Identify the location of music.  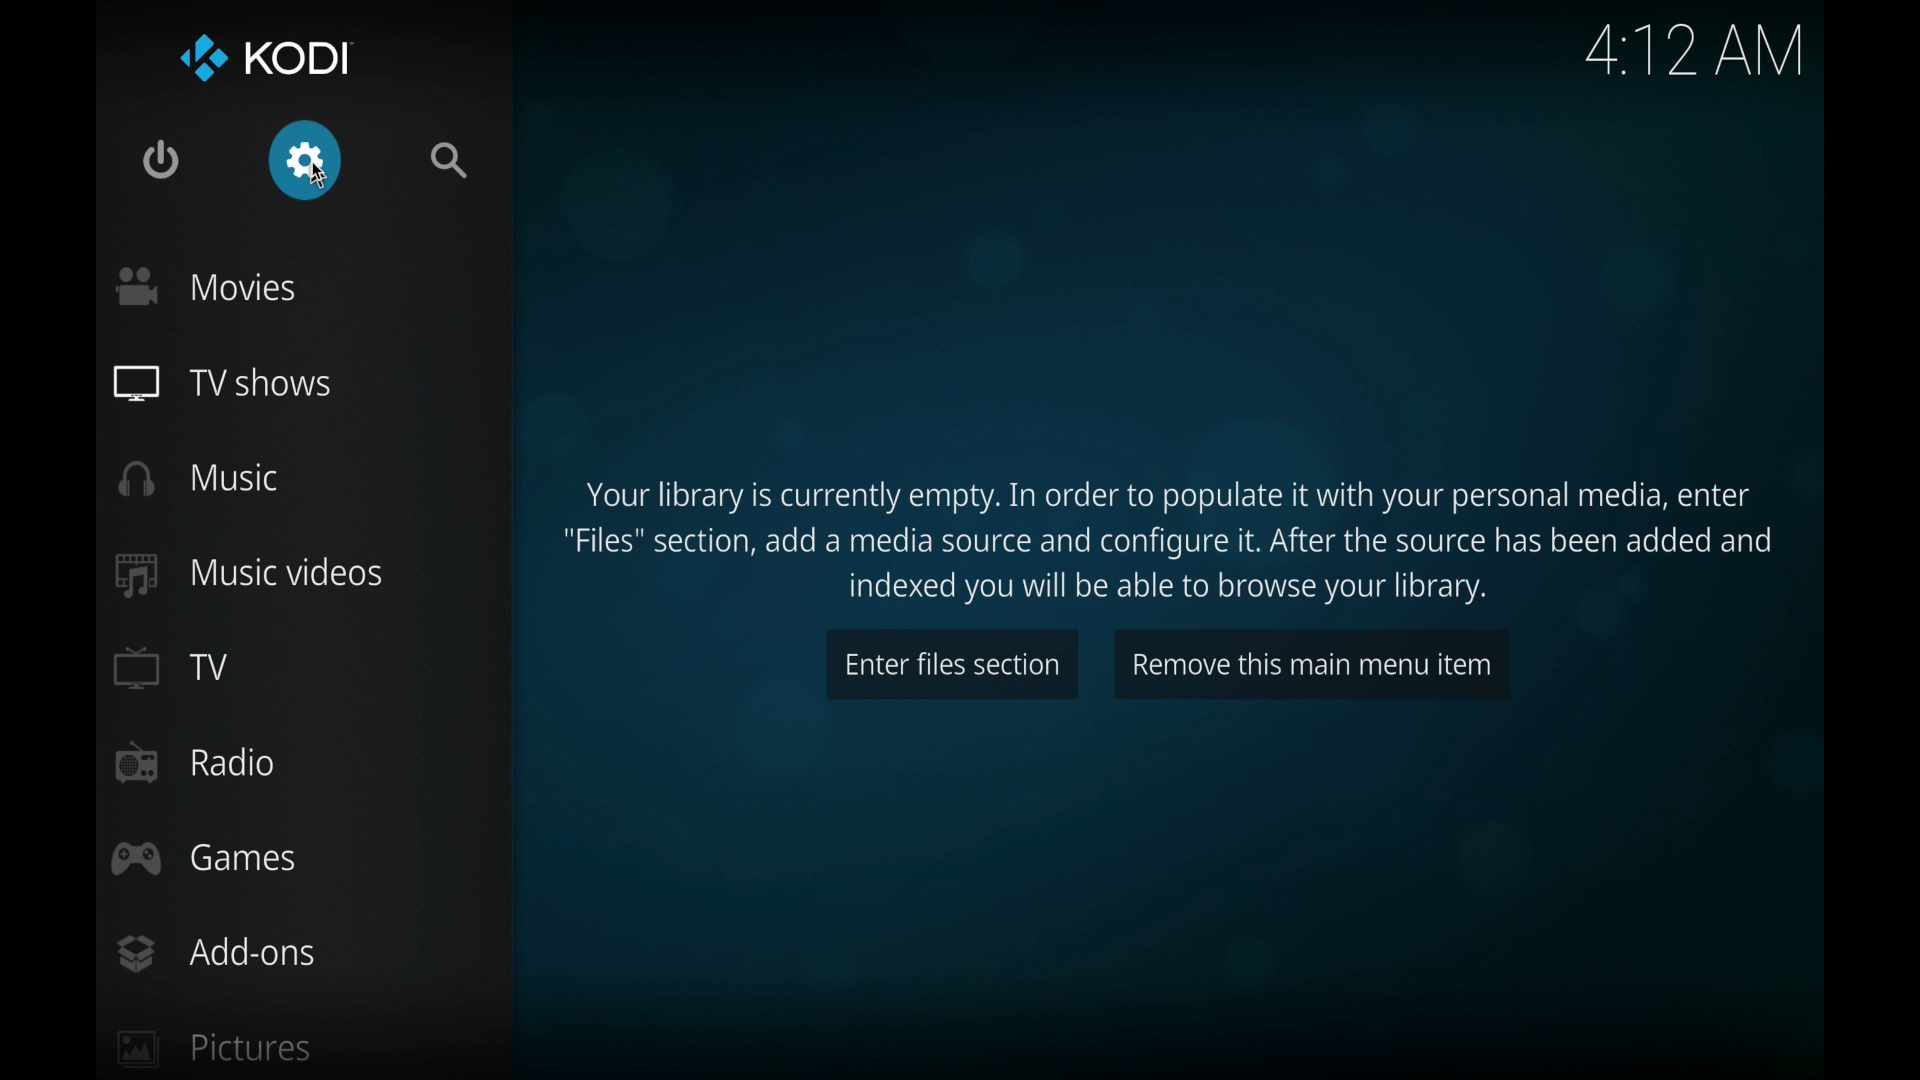
(199, 478).